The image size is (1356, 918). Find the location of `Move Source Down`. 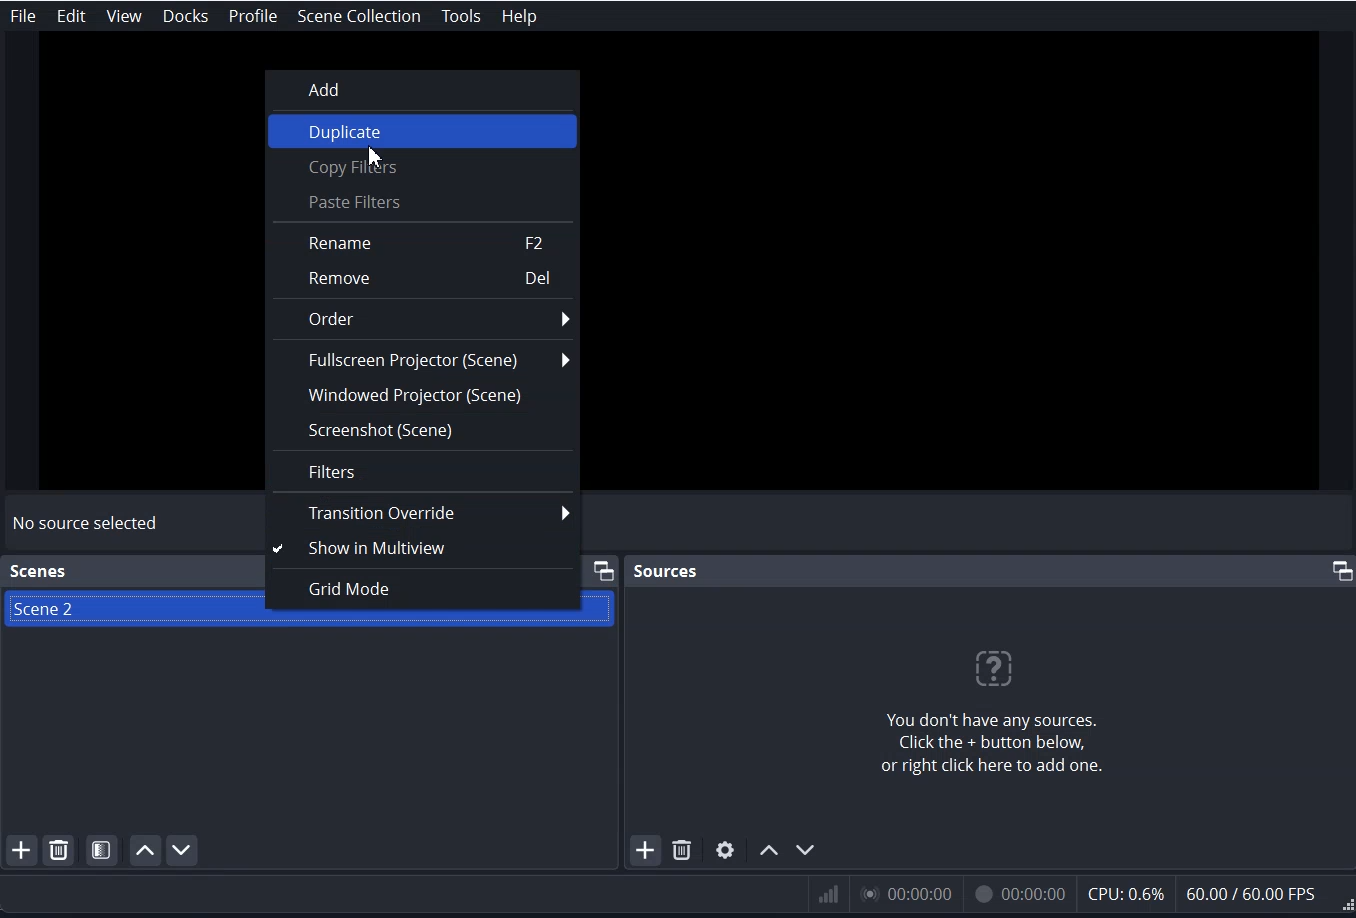

Move Source Down is located at coordinates (806, 850).